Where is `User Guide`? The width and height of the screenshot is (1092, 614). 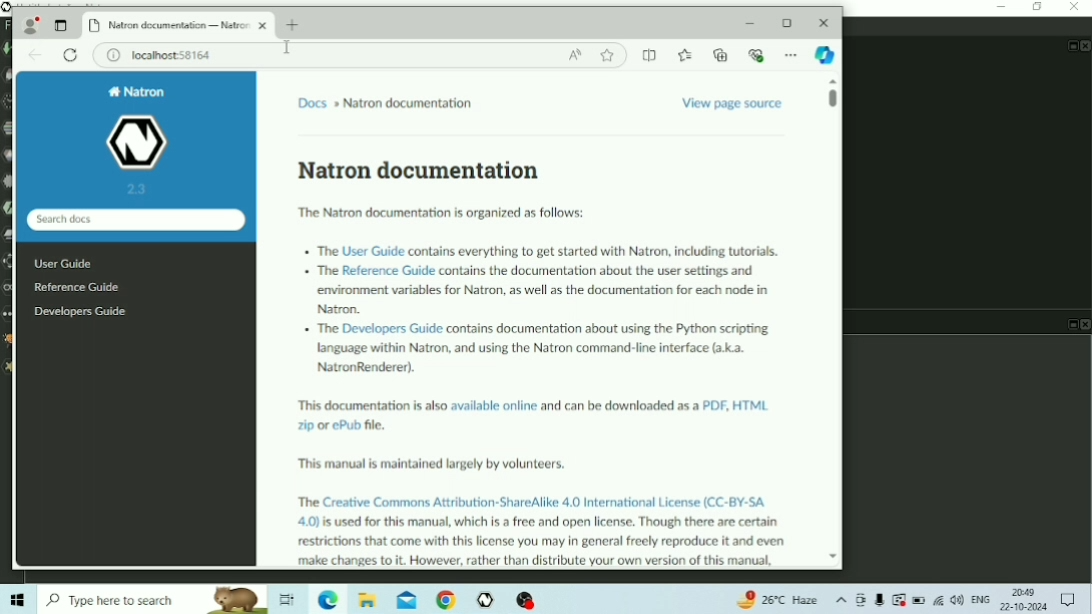
User Guide is located at coordinates (64, 262).